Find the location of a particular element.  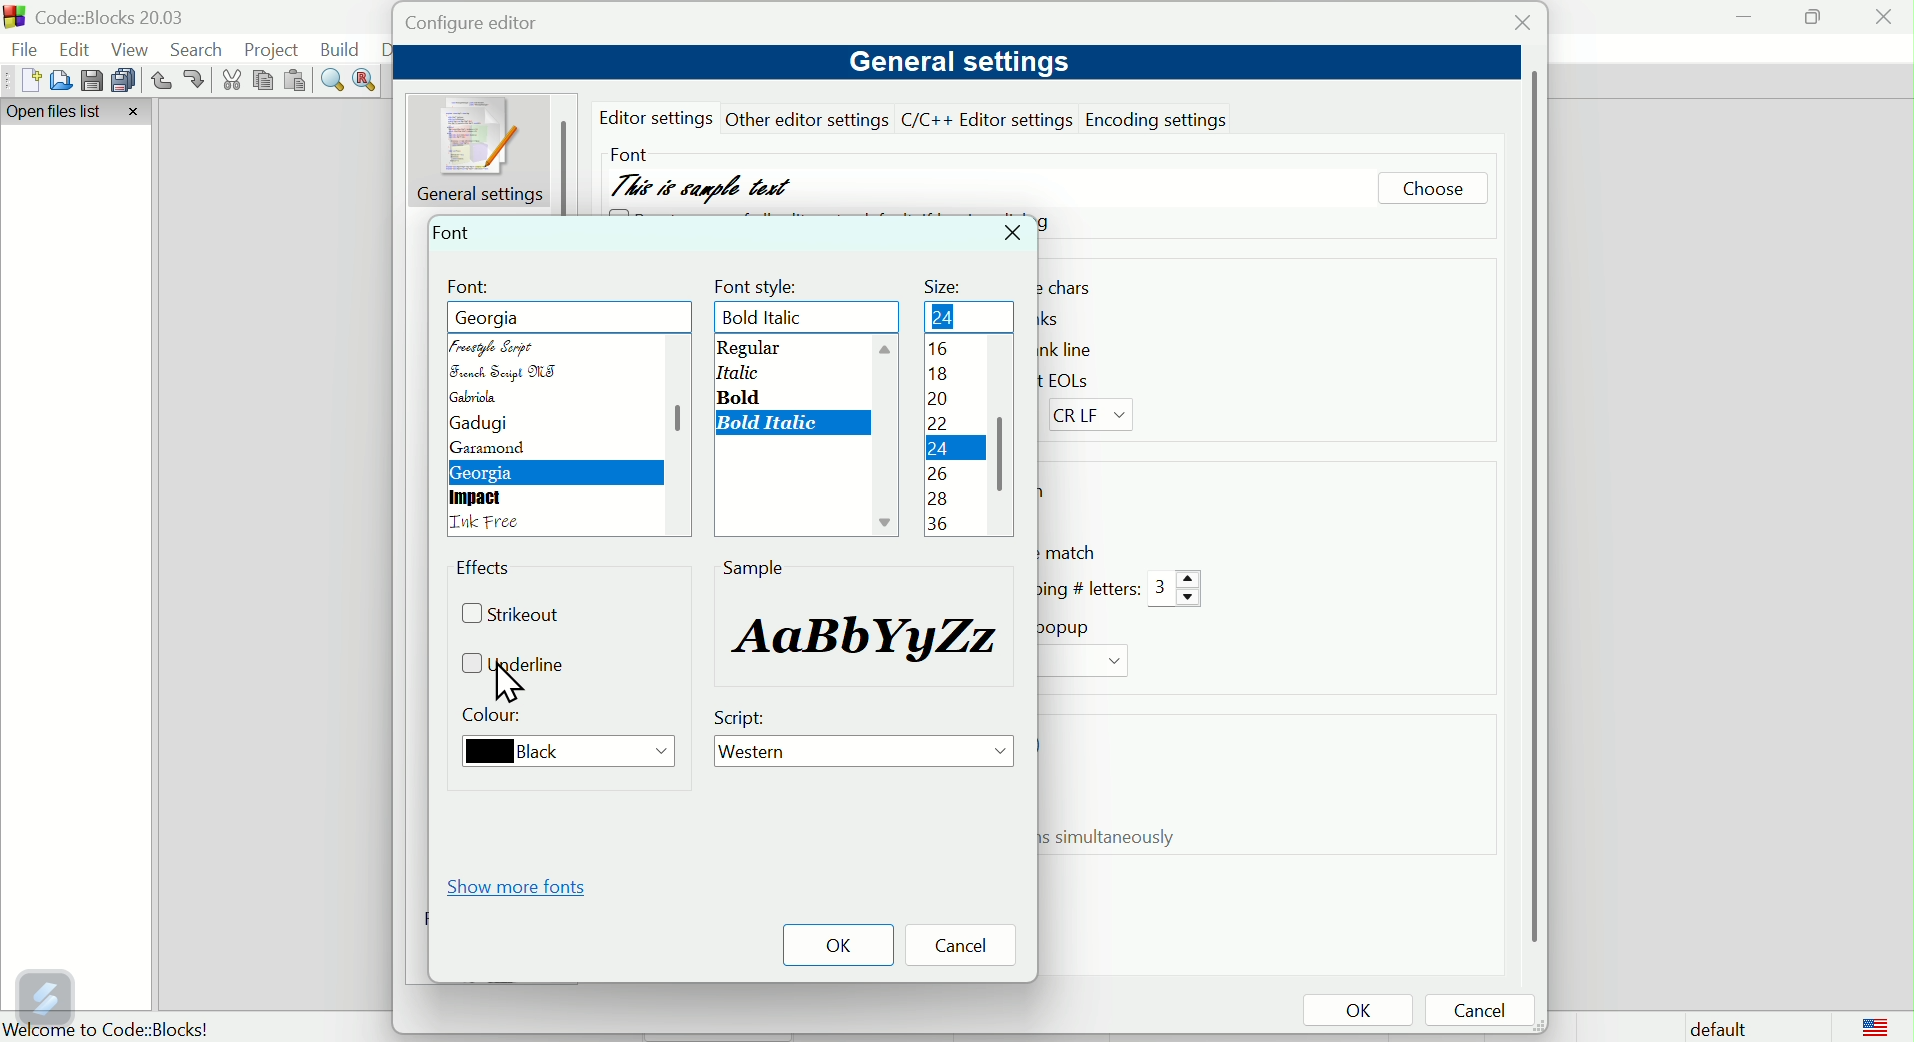

bold is located at coordinates (745, 396).